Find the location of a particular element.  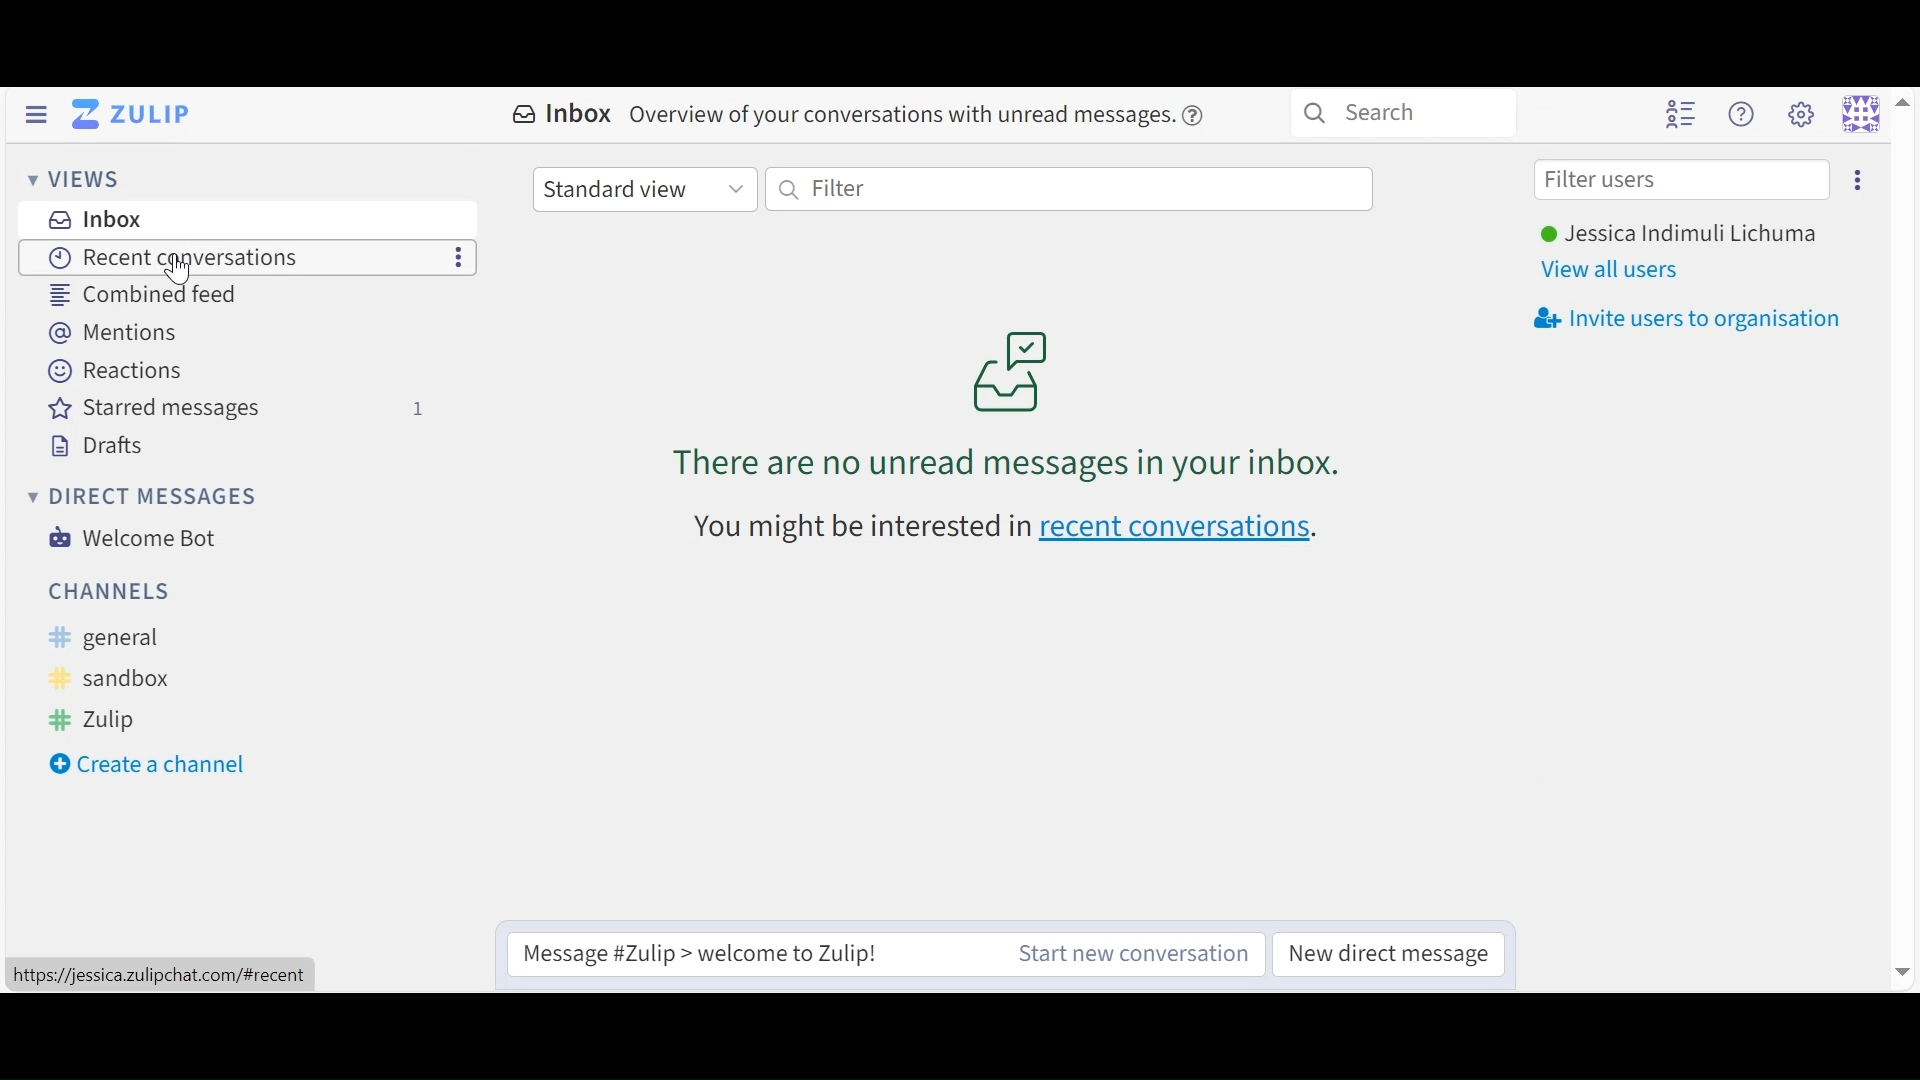

no unread messages is located at coordinates (1010, 404).